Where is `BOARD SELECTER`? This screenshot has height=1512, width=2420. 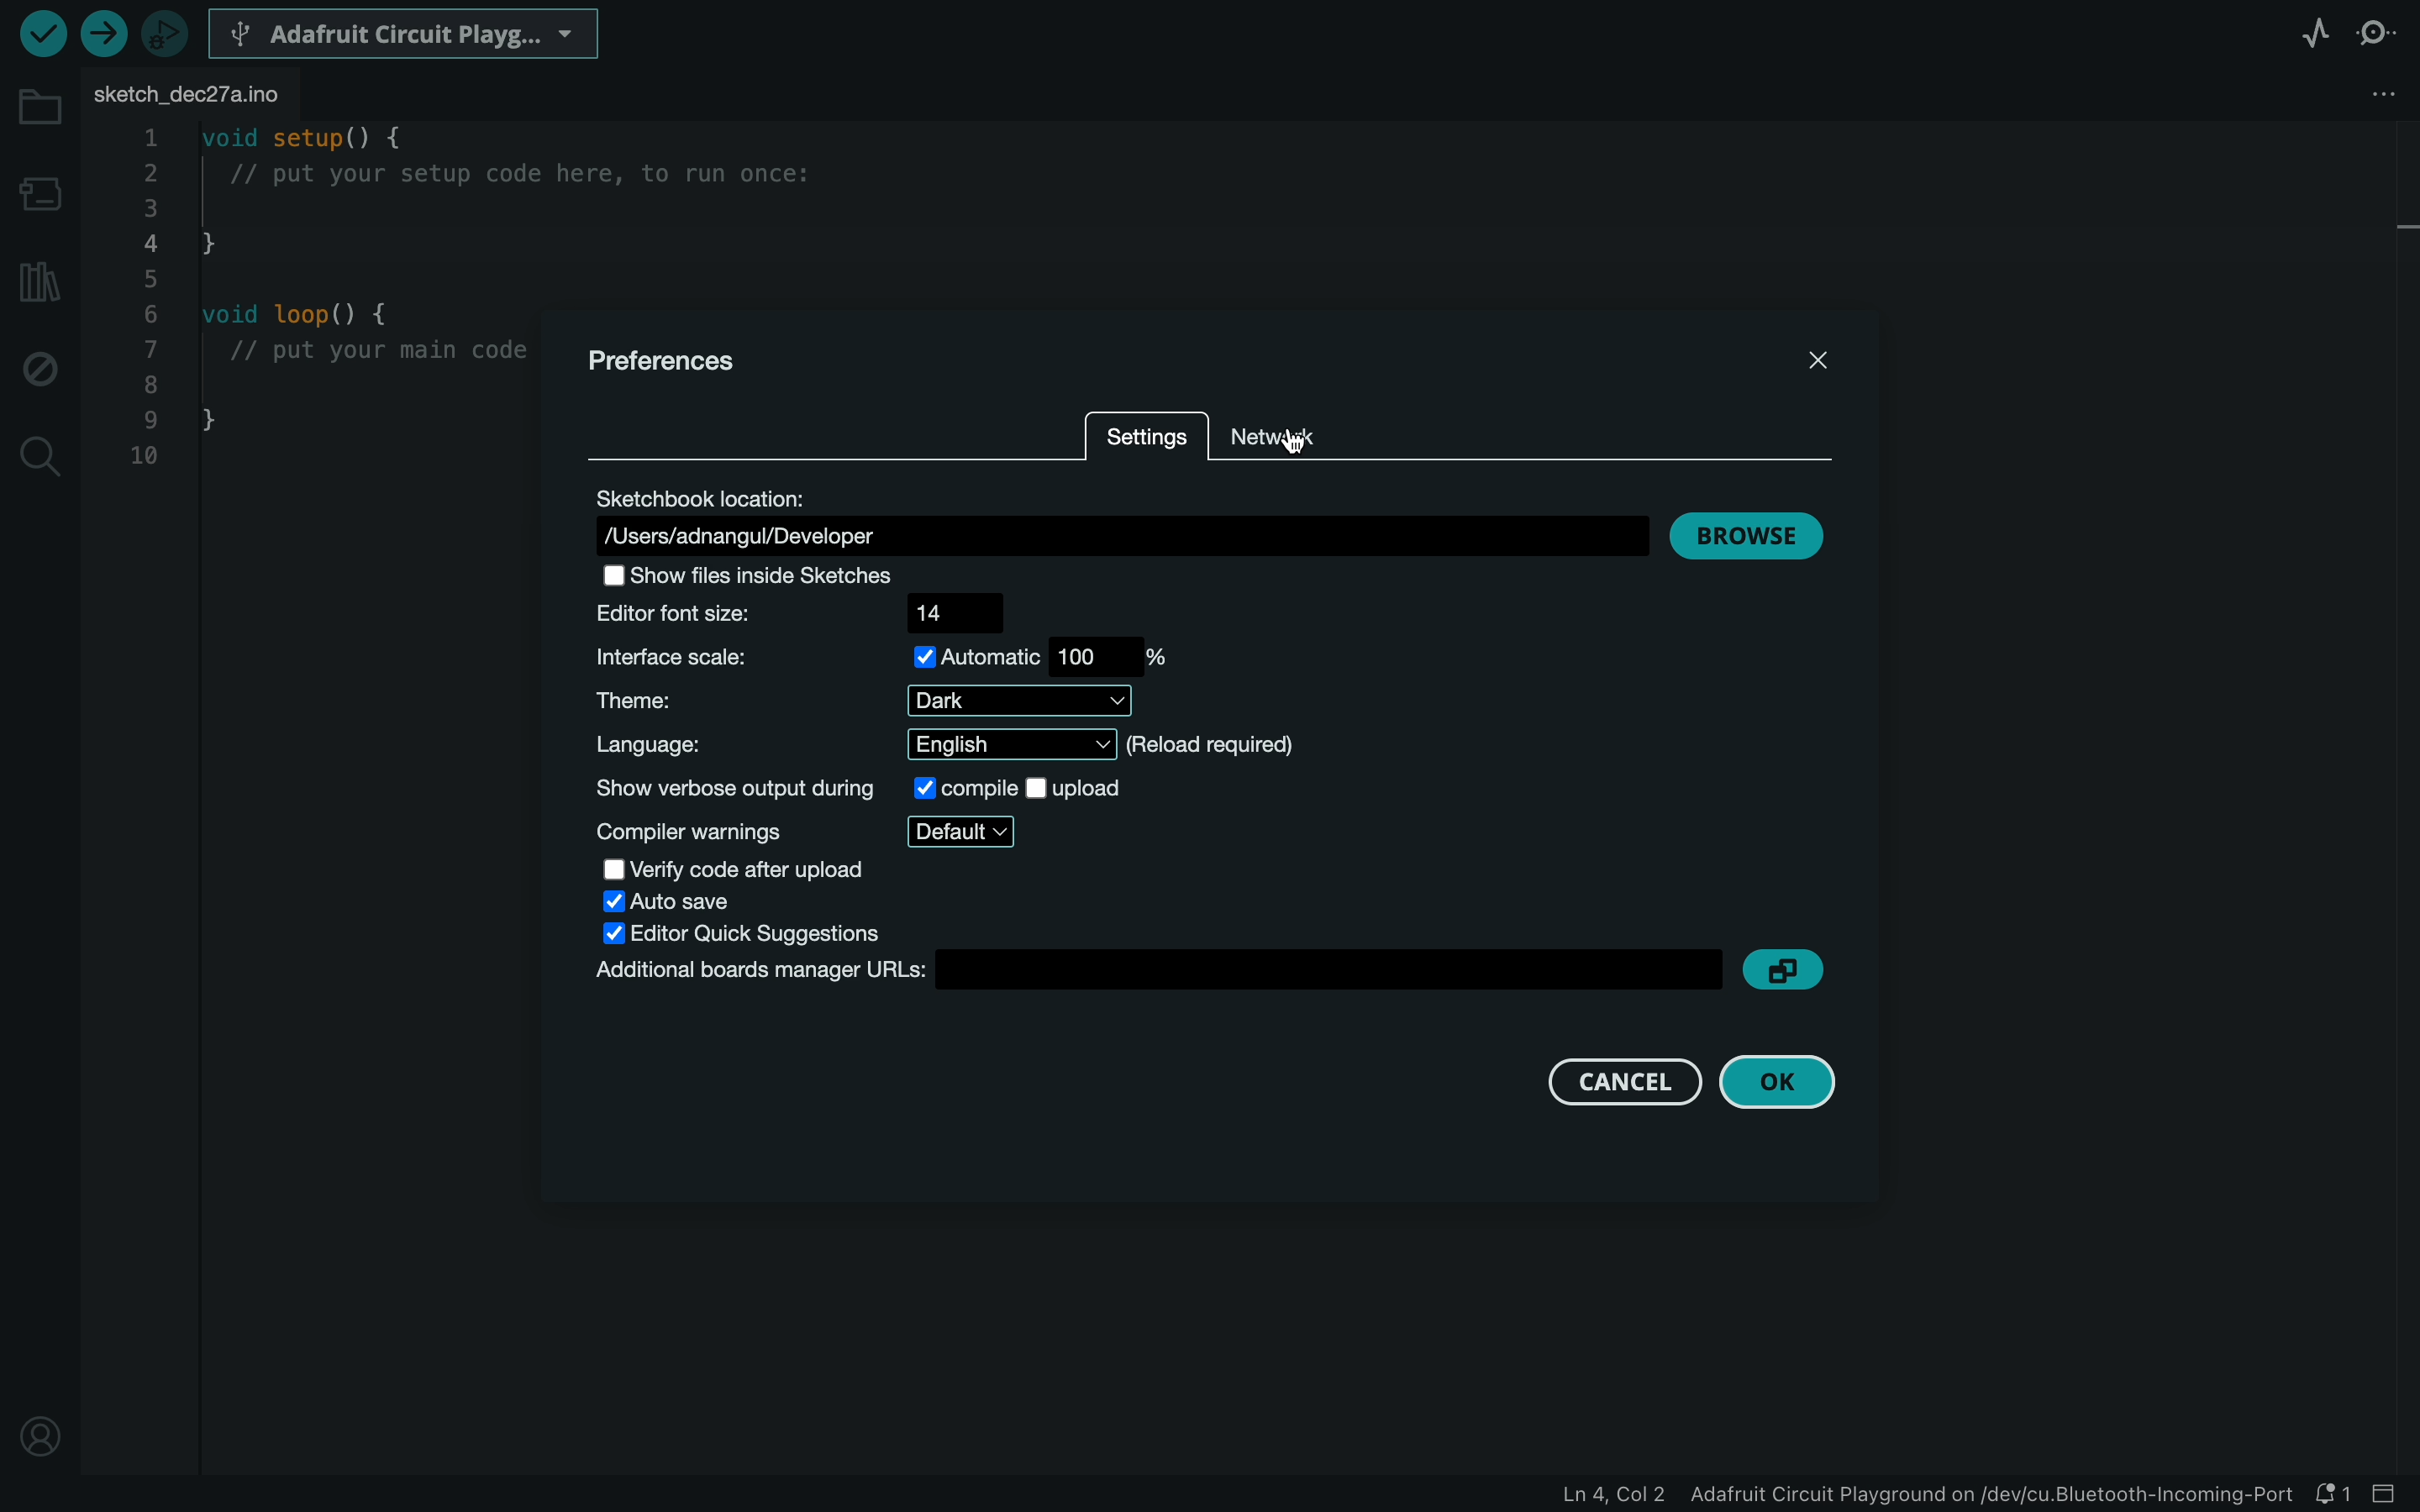
BOARD SELECTER is located at coordinates (407, 32).